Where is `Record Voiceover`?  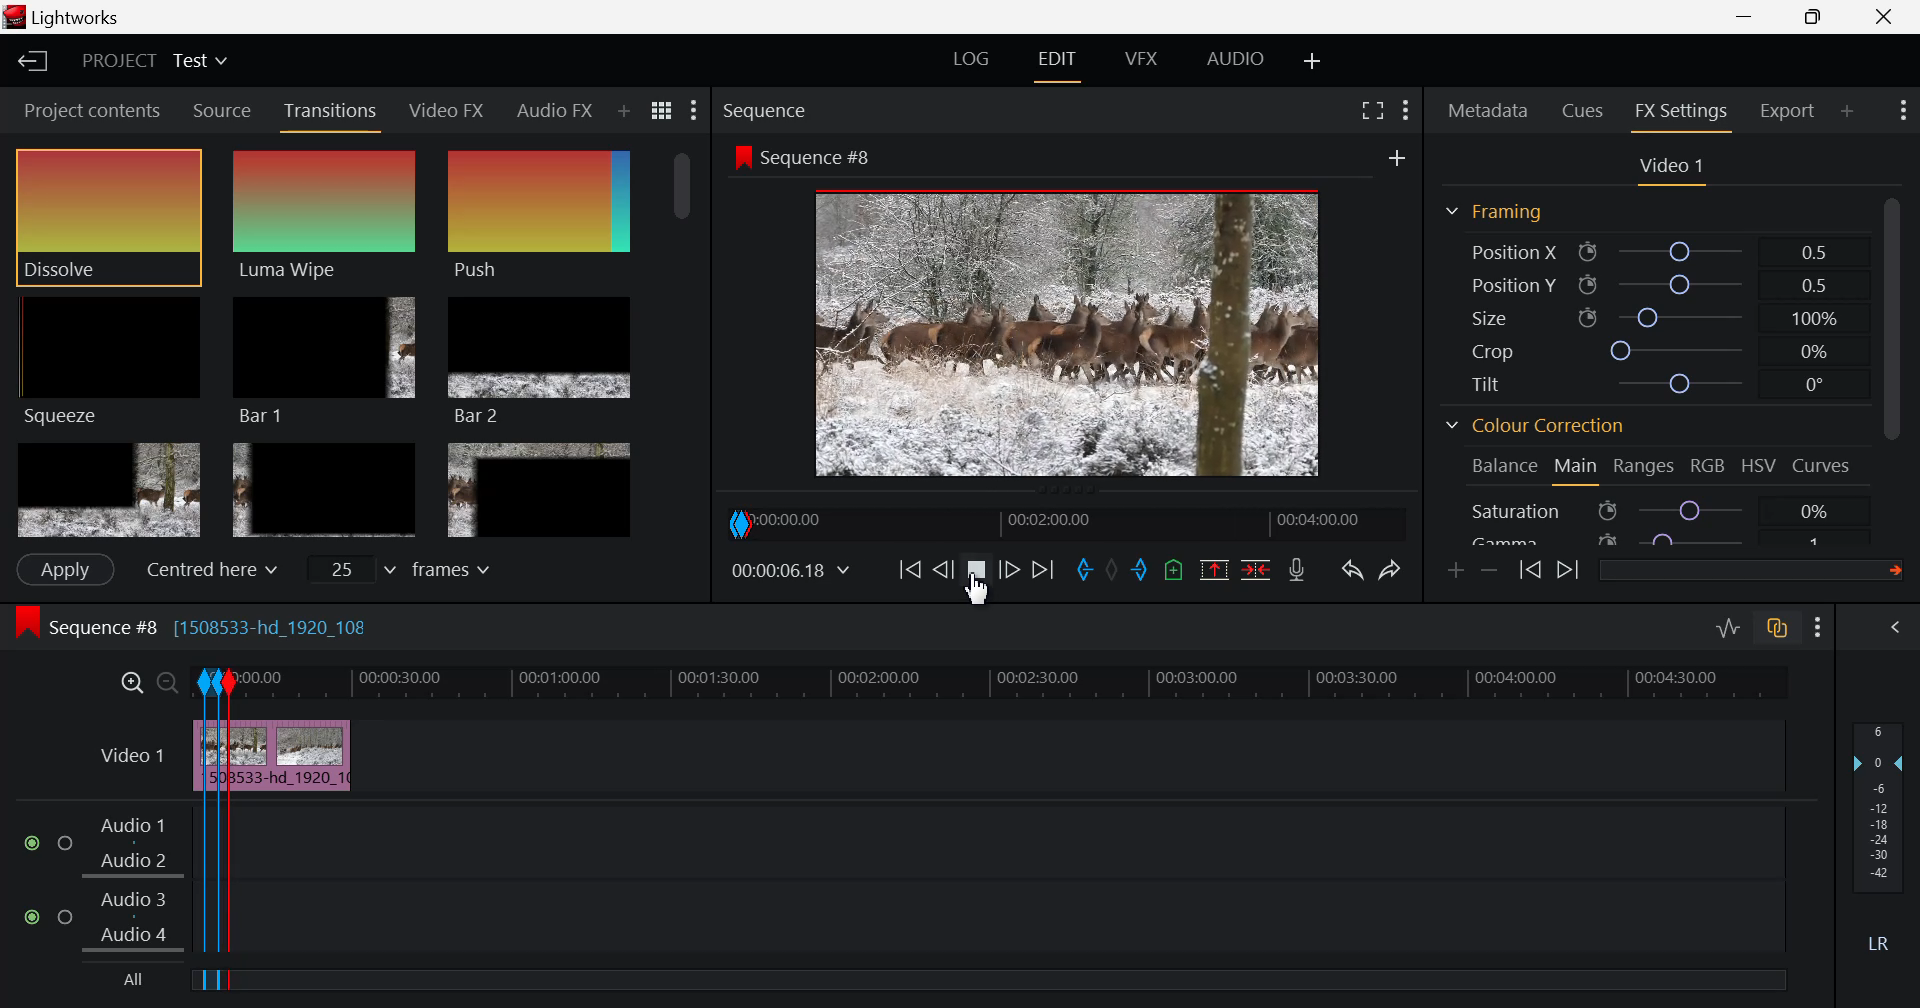 Record Voiceover is located at coordinates (1296, 570).